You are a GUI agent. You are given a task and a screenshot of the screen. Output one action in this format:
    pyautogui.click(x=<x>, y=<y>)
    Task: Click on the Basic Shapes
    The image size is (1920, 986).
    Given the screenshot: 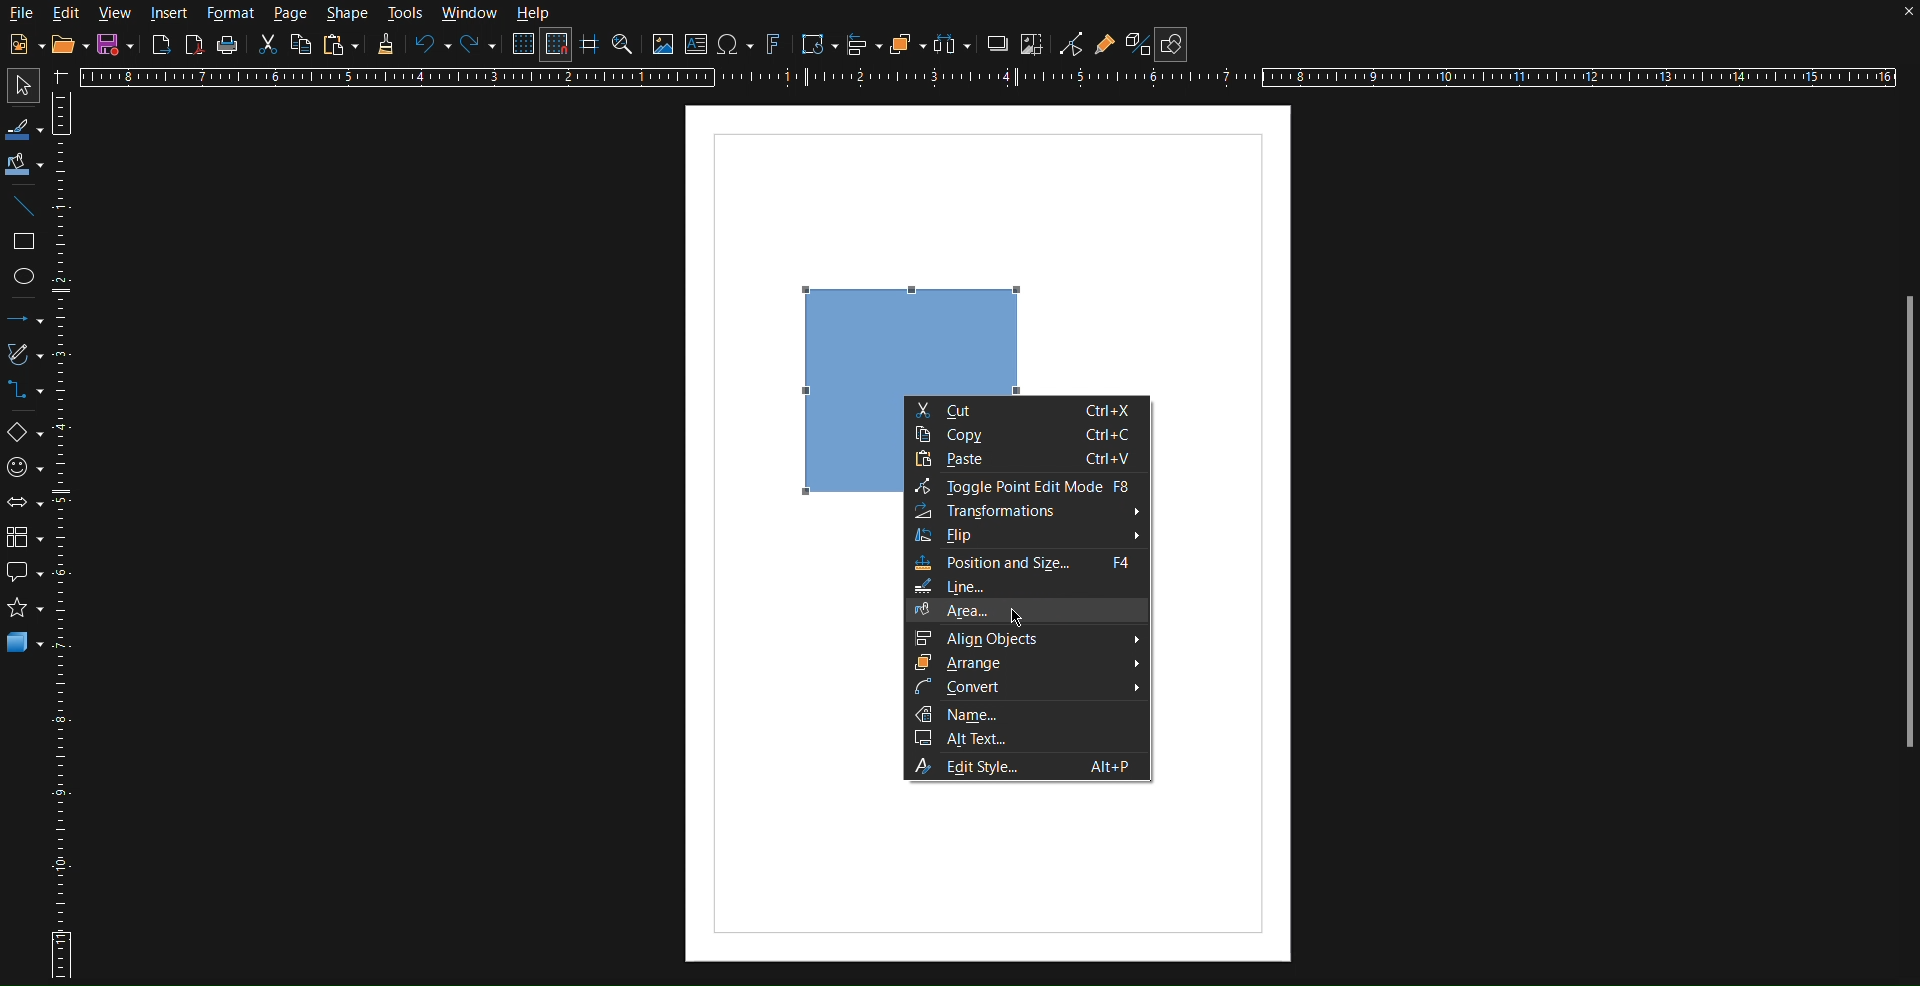 What is the action you would take?
    pyautogui.click(x=23, y=431)
    